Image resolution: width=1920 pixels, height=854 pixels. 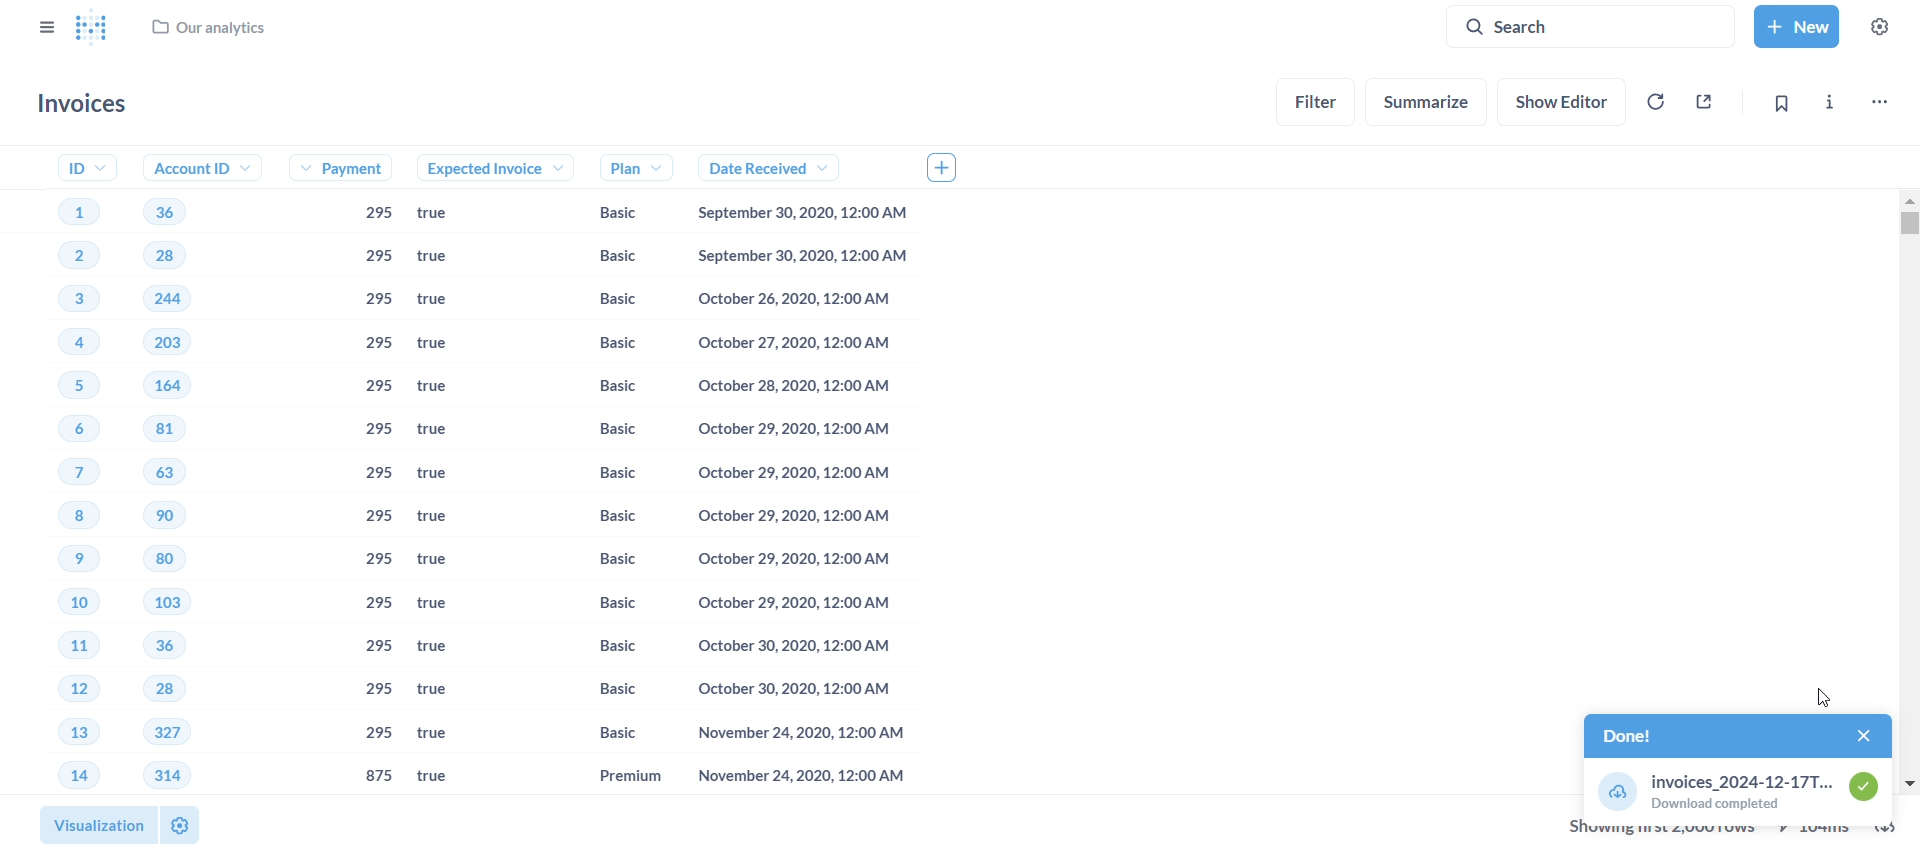 What do you see at coordinates (799, 343) in the screenshot?
I see `October 27,2020, 12:00 AM` at bounding box center [799, 343].